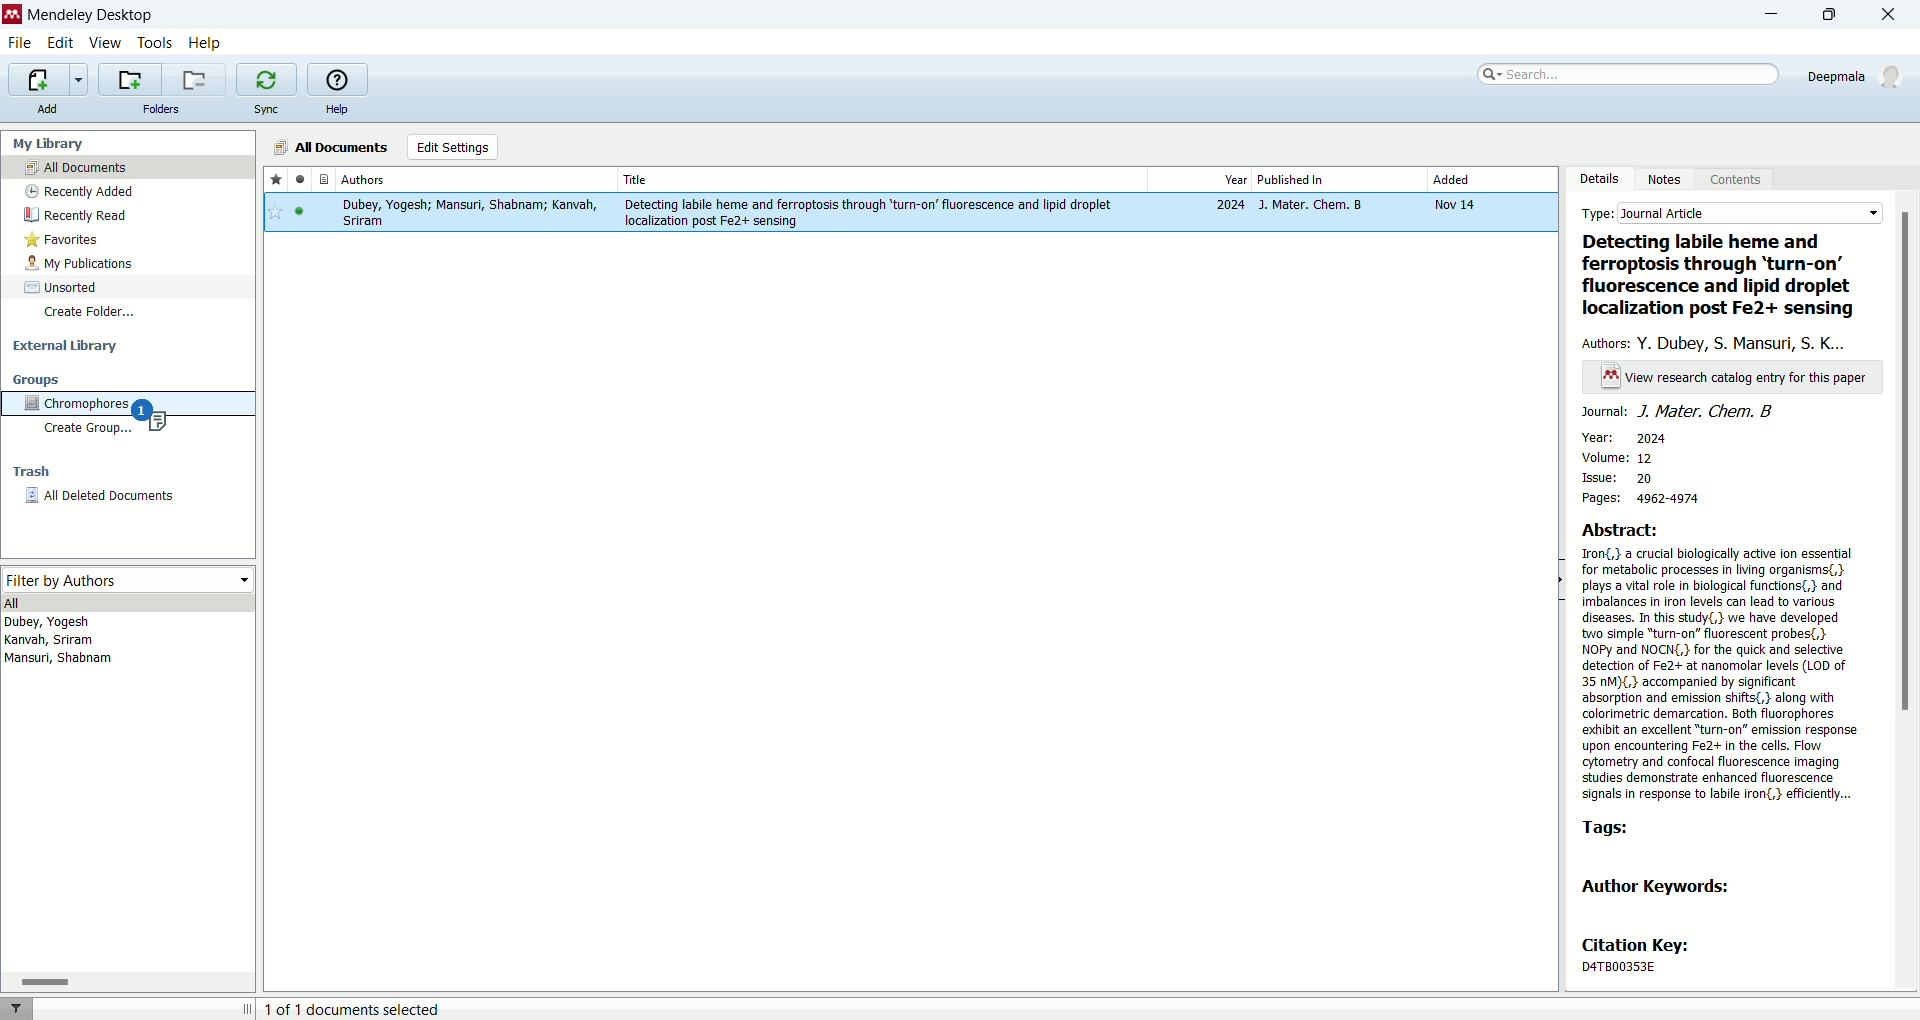 This screenshot has height=1020, width=1920. Describe the element at coordinates (265, 80) in the screenshot. I see `synchronize library with mendeley web` at that location.